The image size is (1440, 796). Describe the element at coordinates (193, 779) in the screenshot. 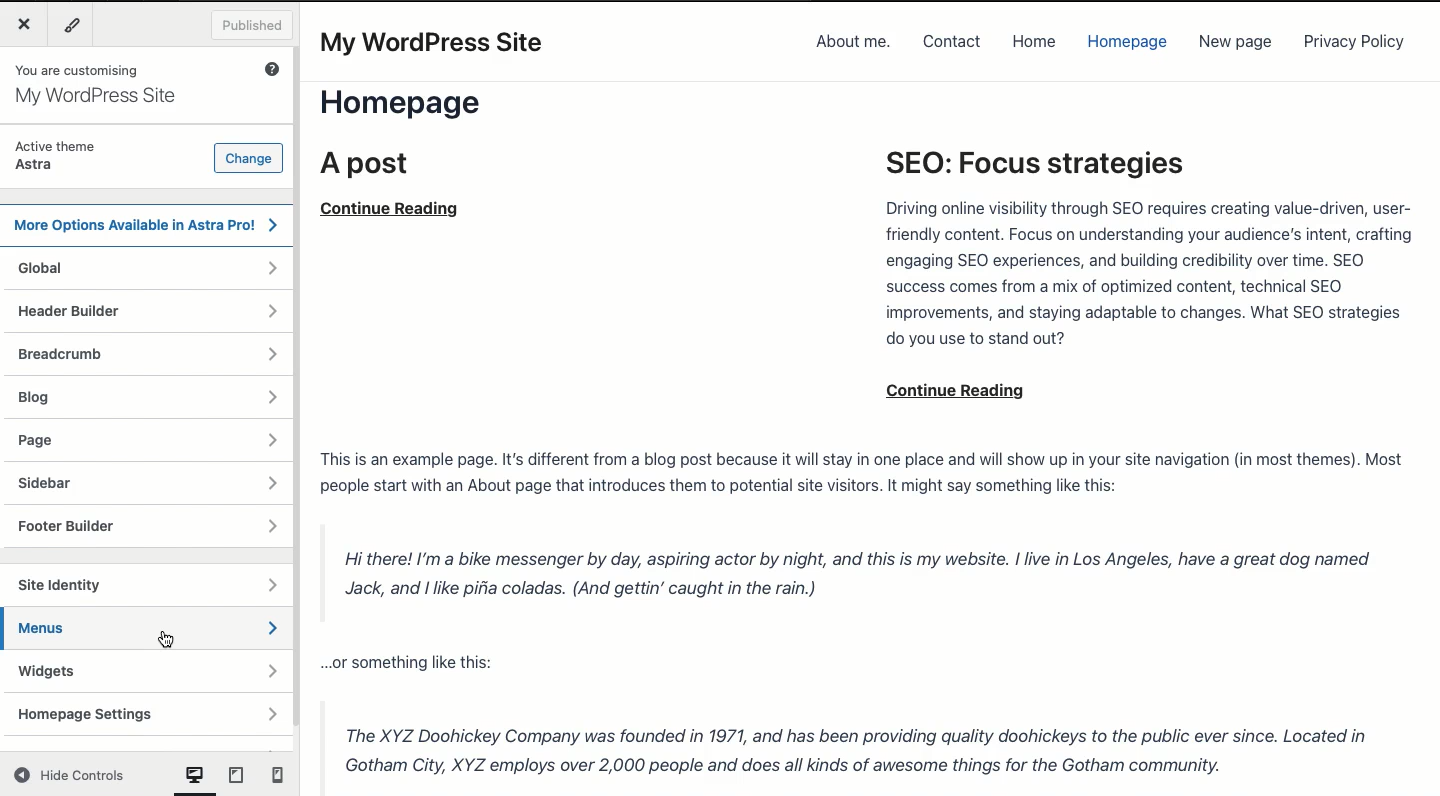

I see `computer View` at that location.